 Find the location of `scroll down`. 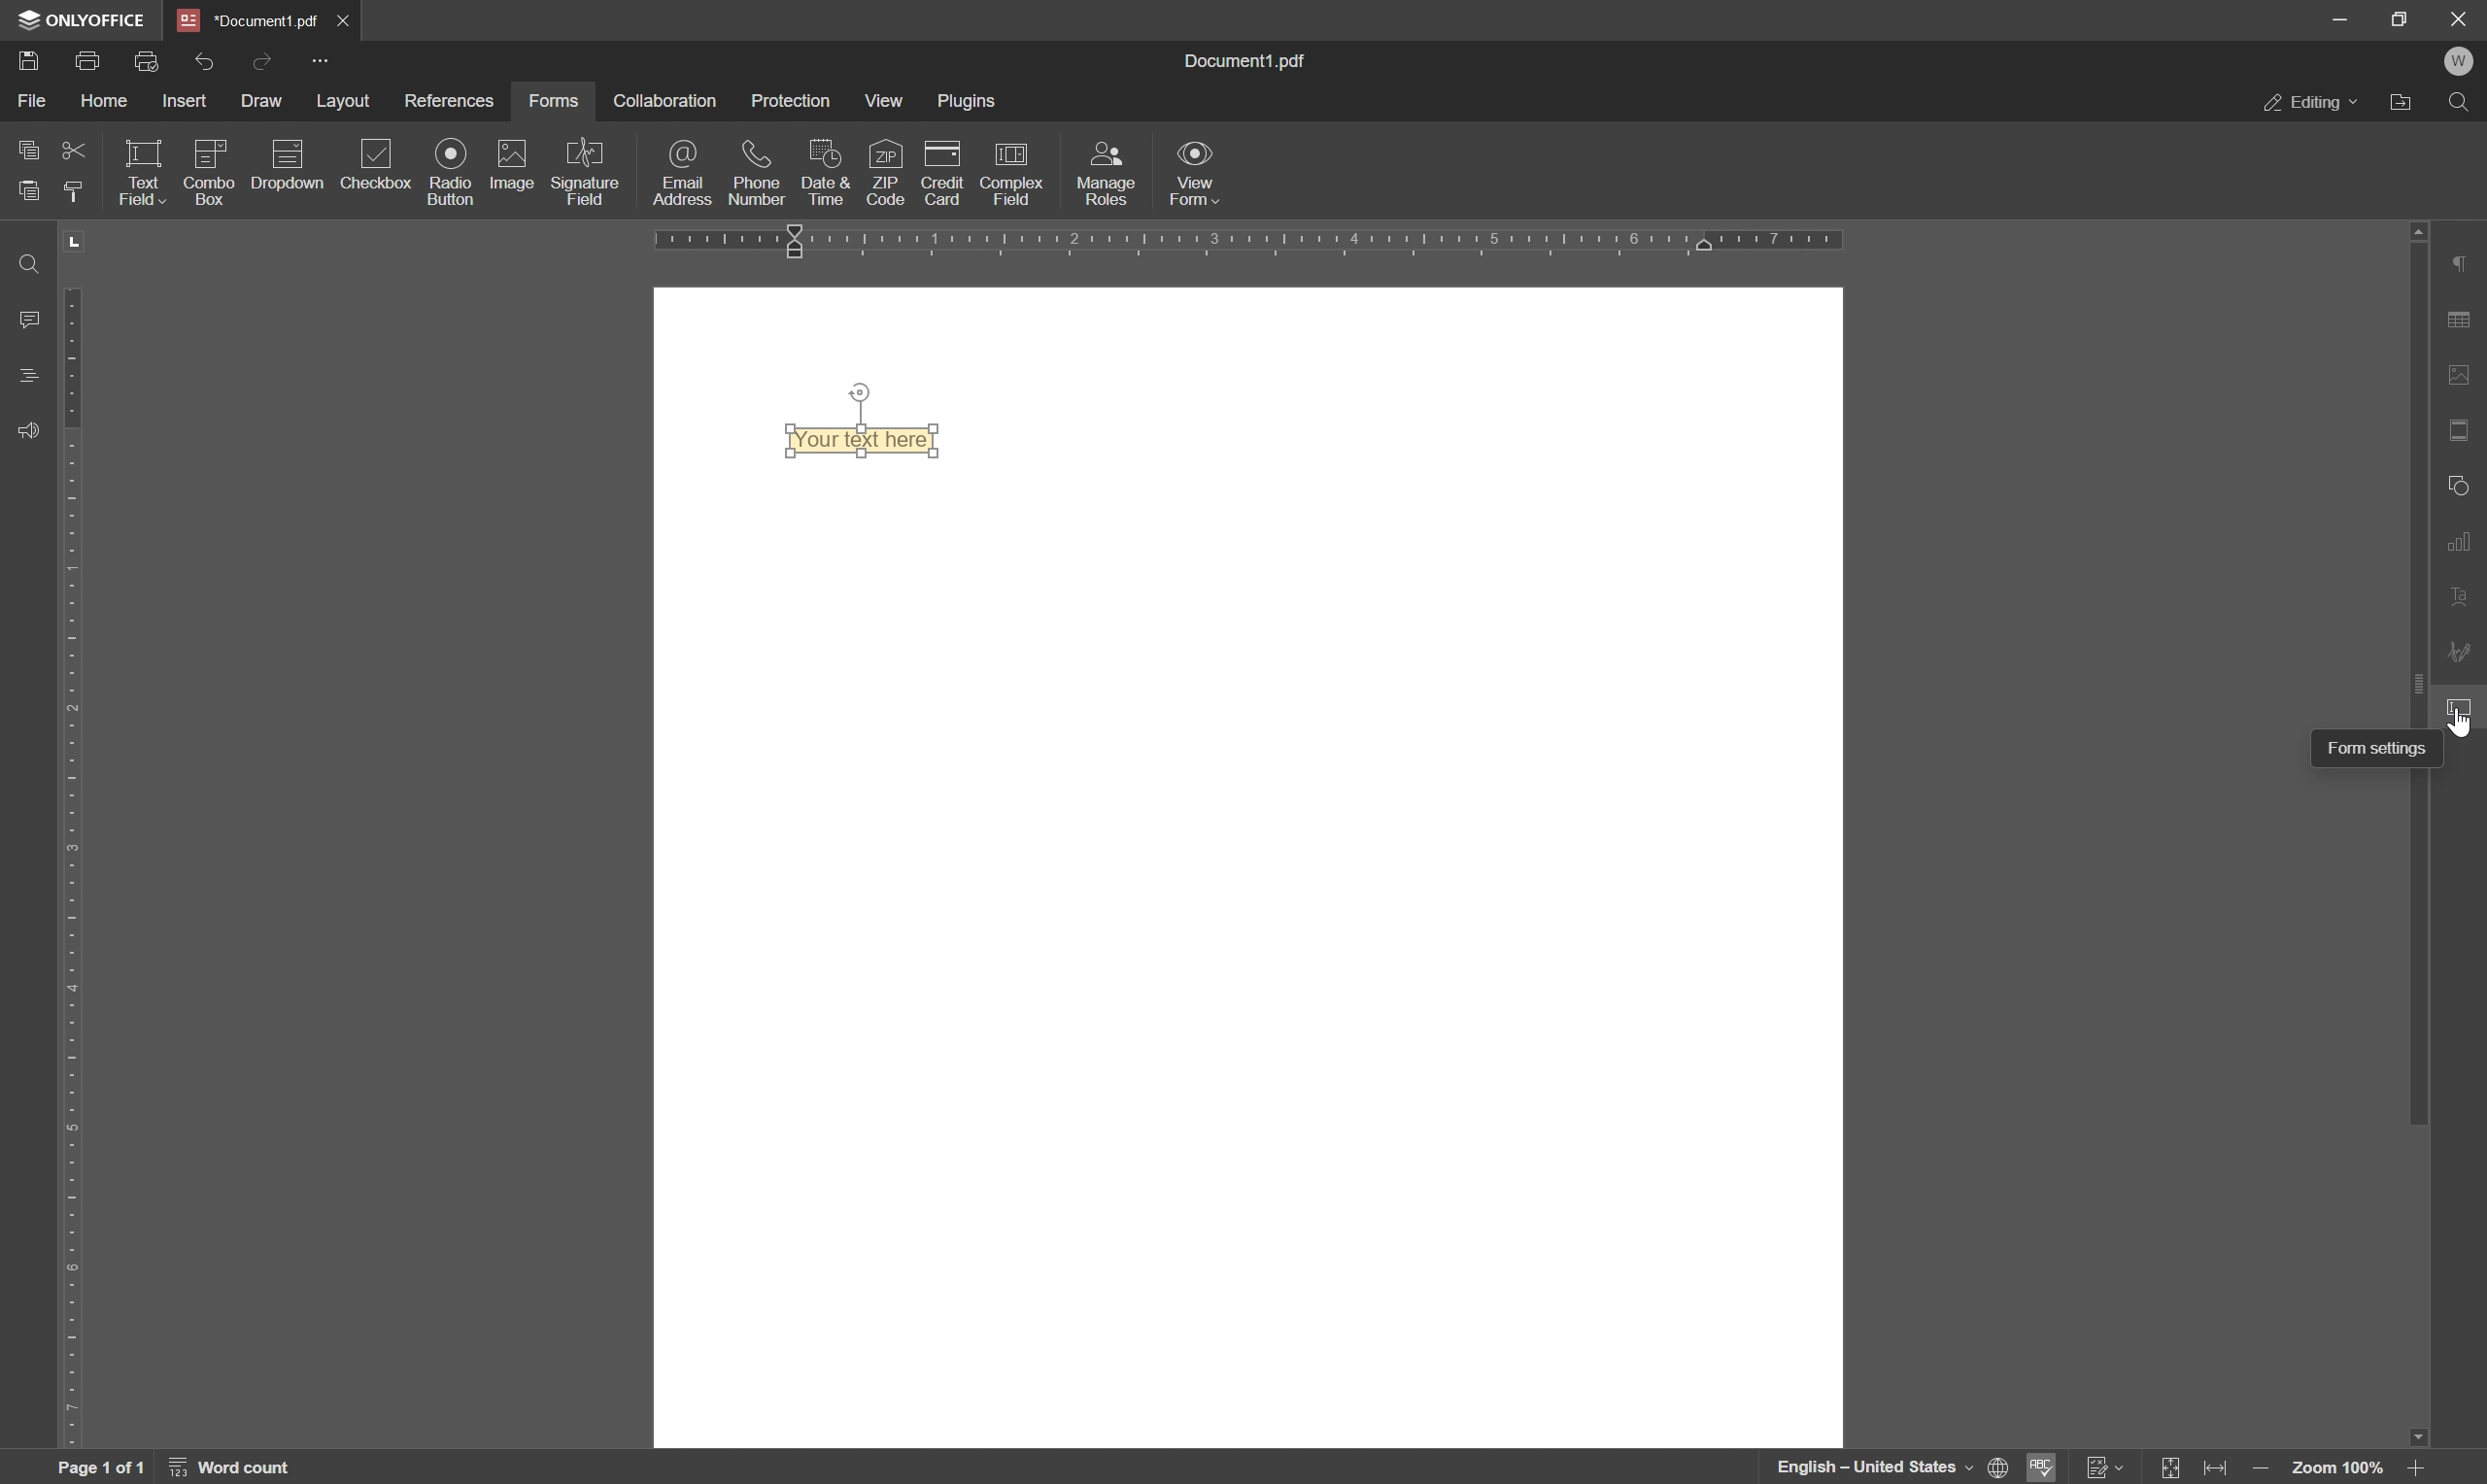

scroll down is located at coordinates (2421, 1436).